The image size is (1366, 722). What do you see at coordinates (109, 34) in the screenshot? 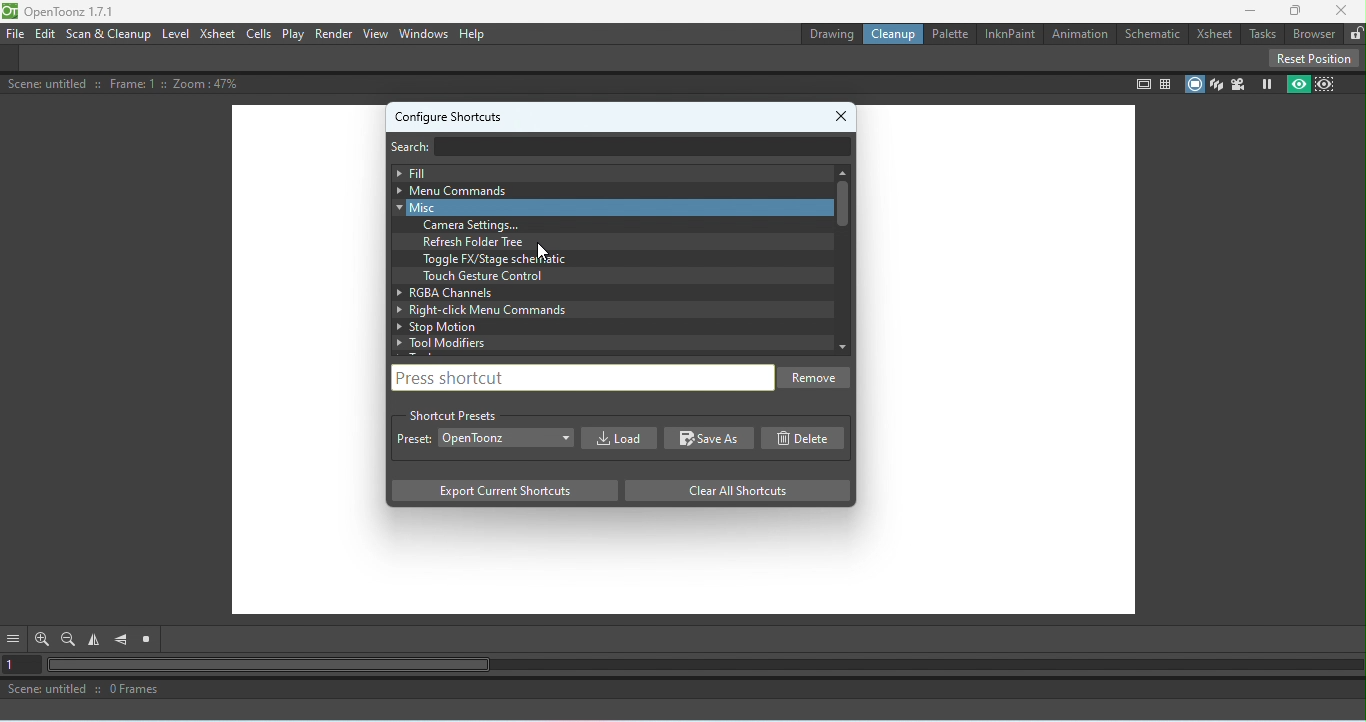
I see `Scan & Cleanup` at bounding box center [109, 34].